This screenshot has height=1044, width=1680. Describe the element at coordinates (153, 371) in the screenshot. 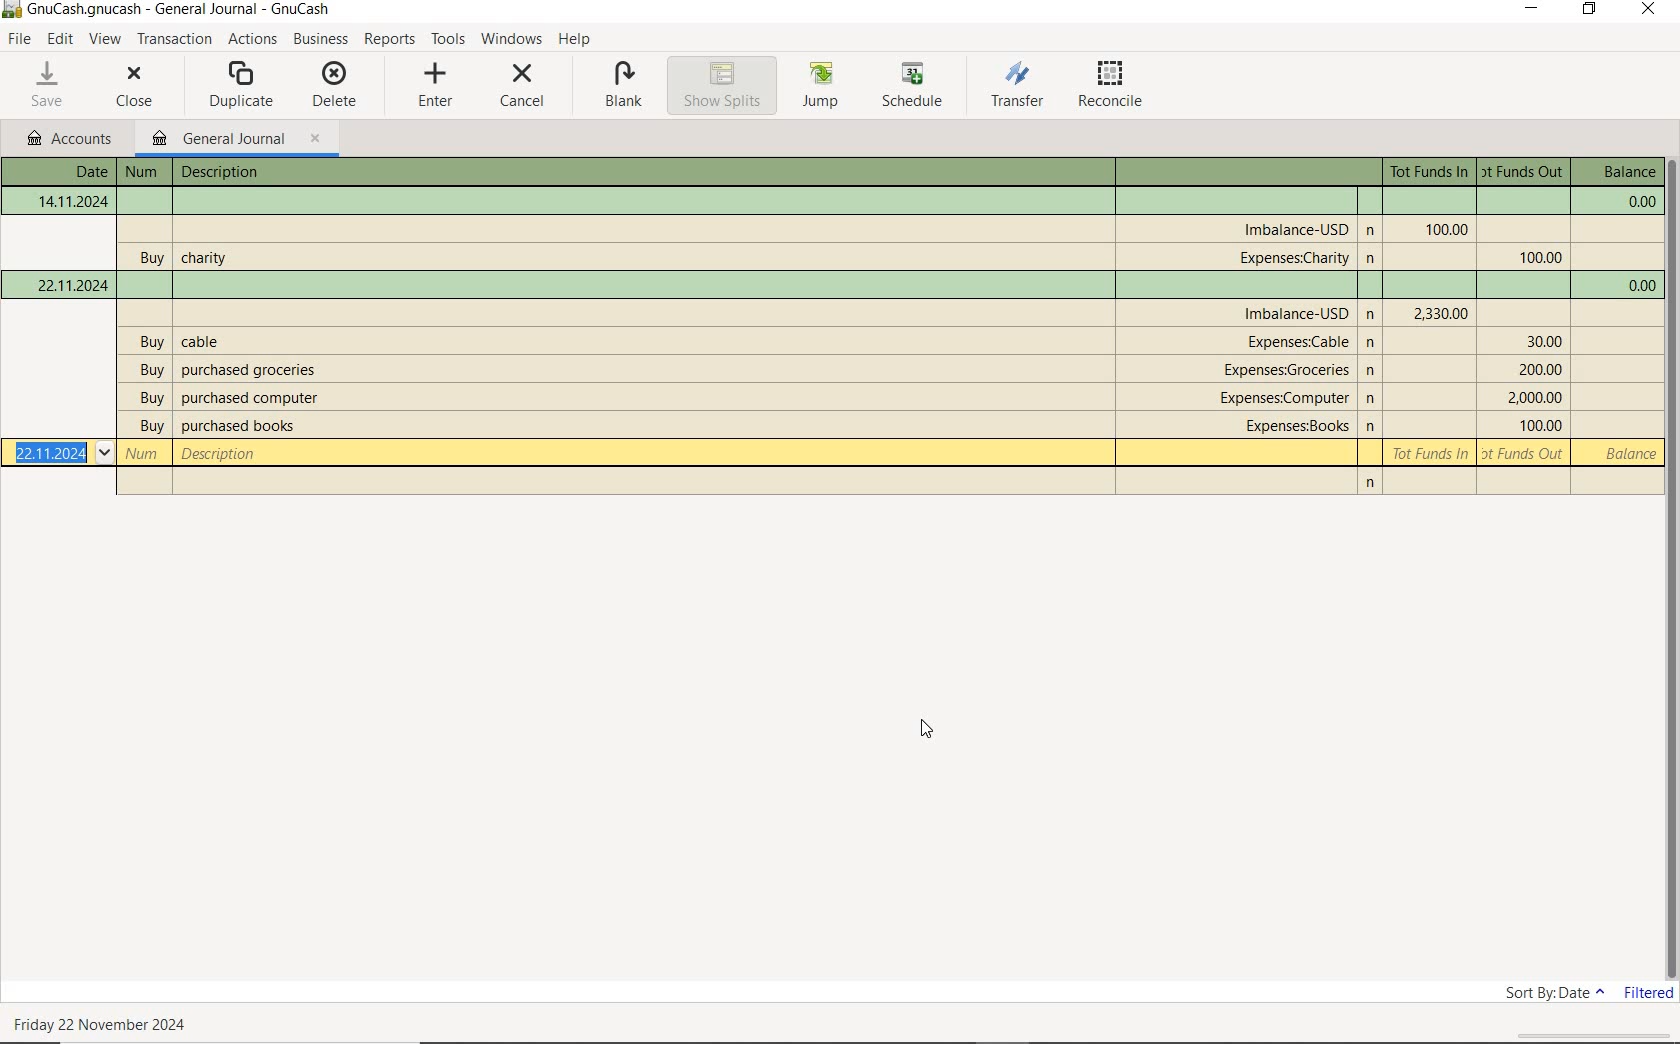

I see `buy` at that location.